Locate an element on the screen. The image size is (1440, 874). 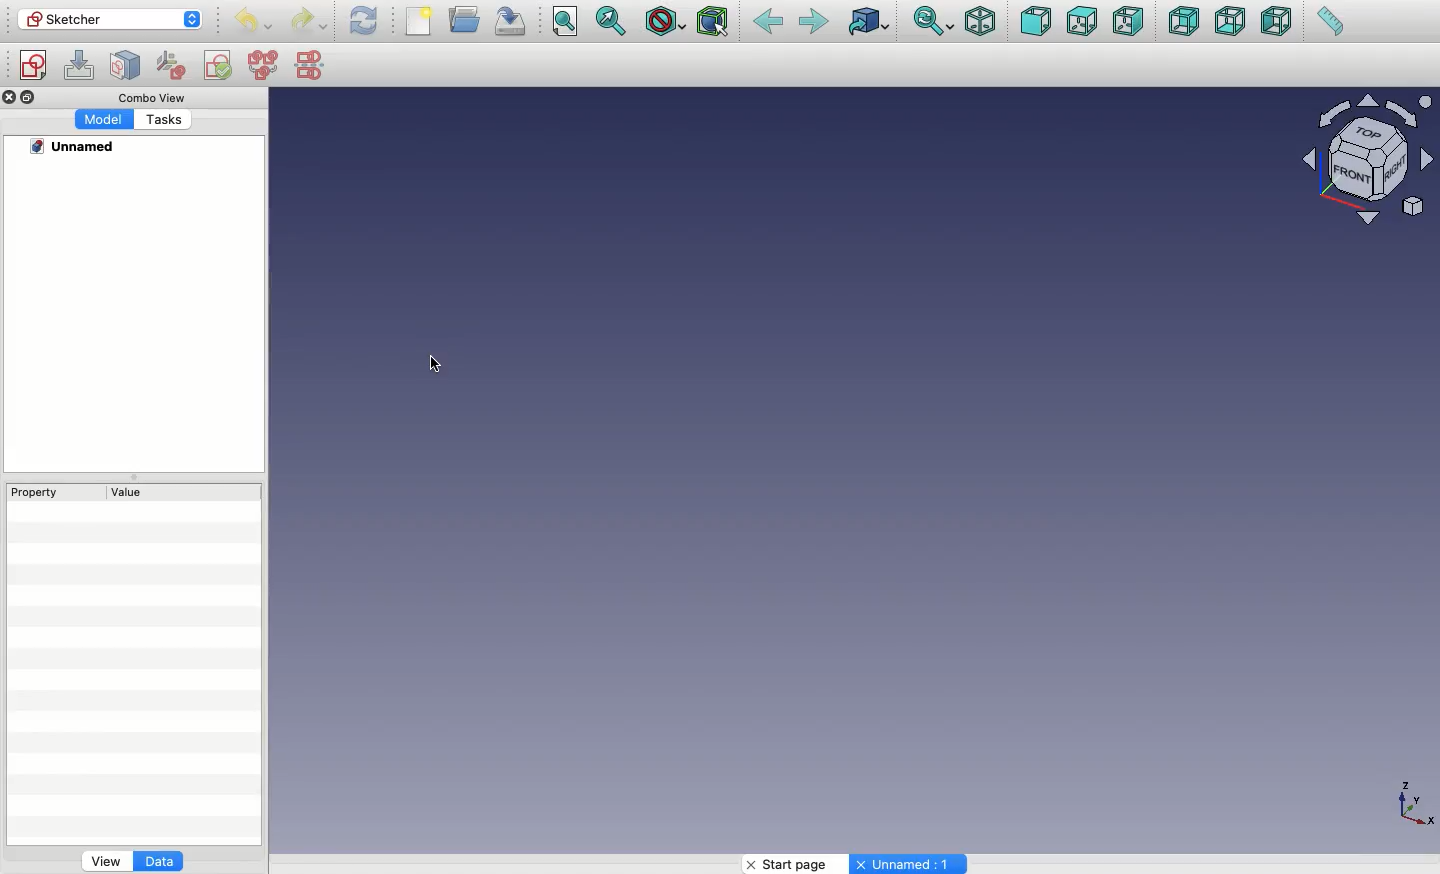
Front is located at coordinates (1035, 24).